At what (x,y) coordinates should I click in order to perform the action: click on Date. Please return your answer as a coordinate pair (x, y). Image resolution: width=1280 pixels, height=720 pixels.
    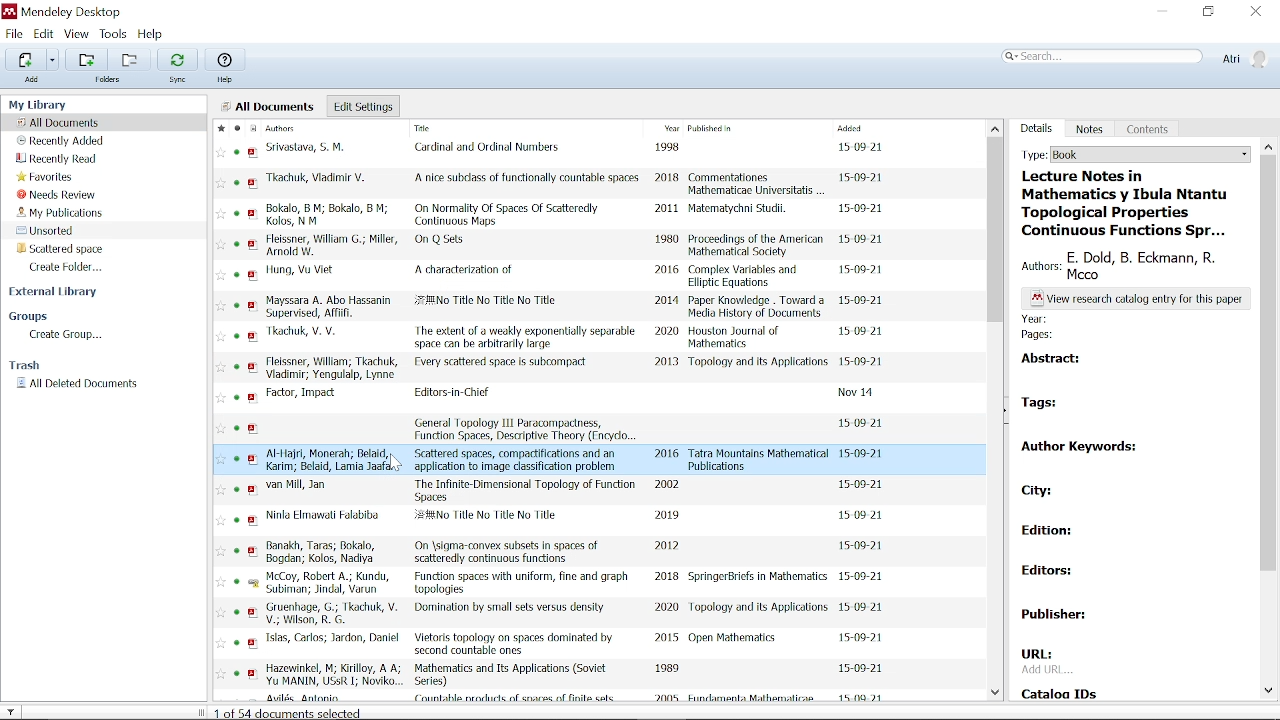
    Looking at the image, I should click on (863, 666).